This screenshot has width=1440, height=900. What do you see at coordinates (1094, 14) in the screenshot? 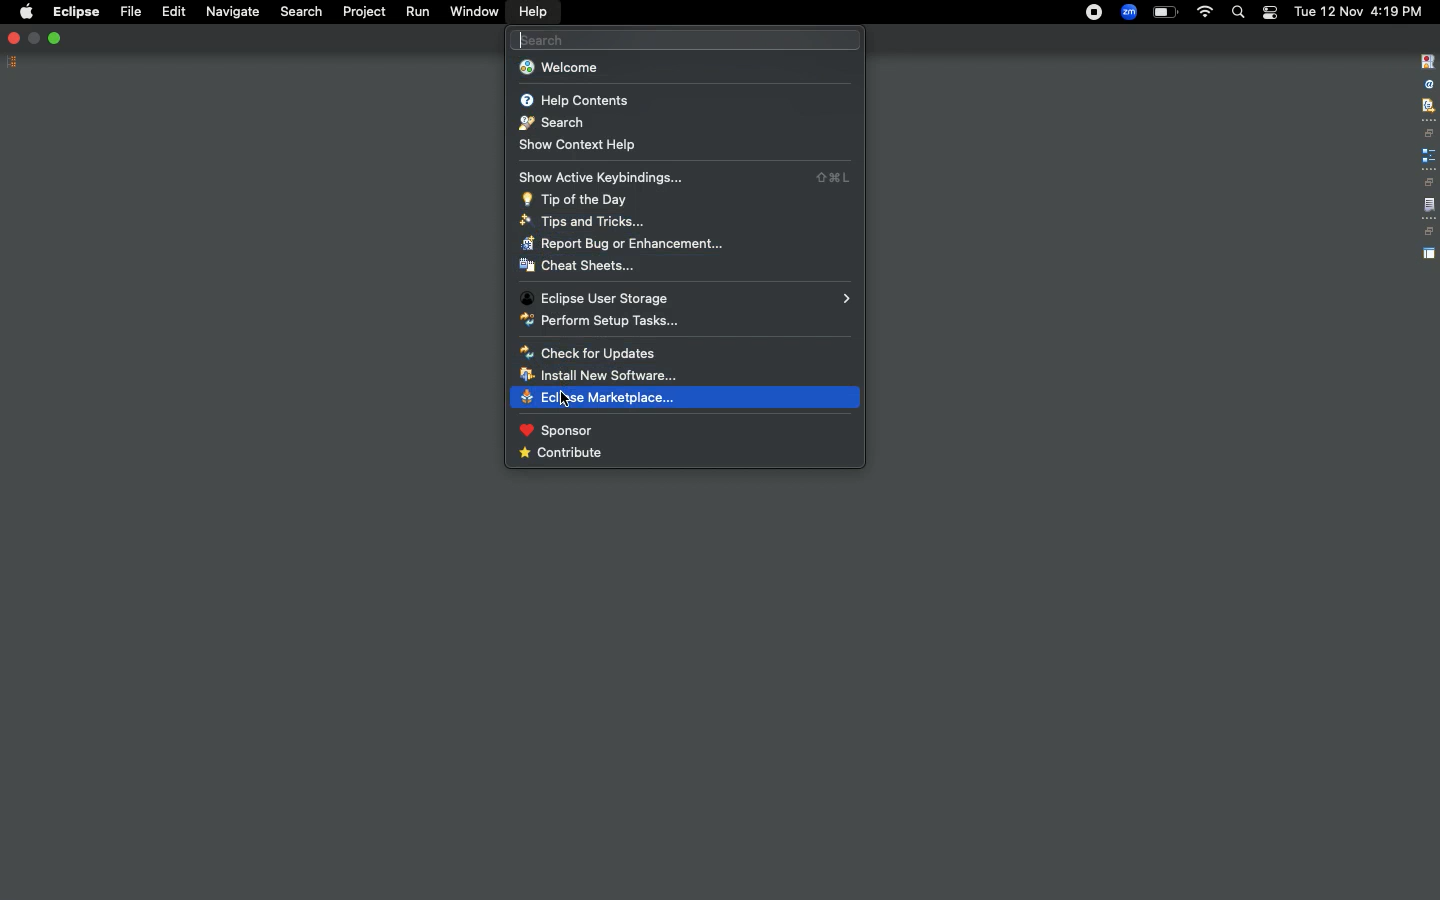
I see `Recording` at bounding box center [1094, 14].